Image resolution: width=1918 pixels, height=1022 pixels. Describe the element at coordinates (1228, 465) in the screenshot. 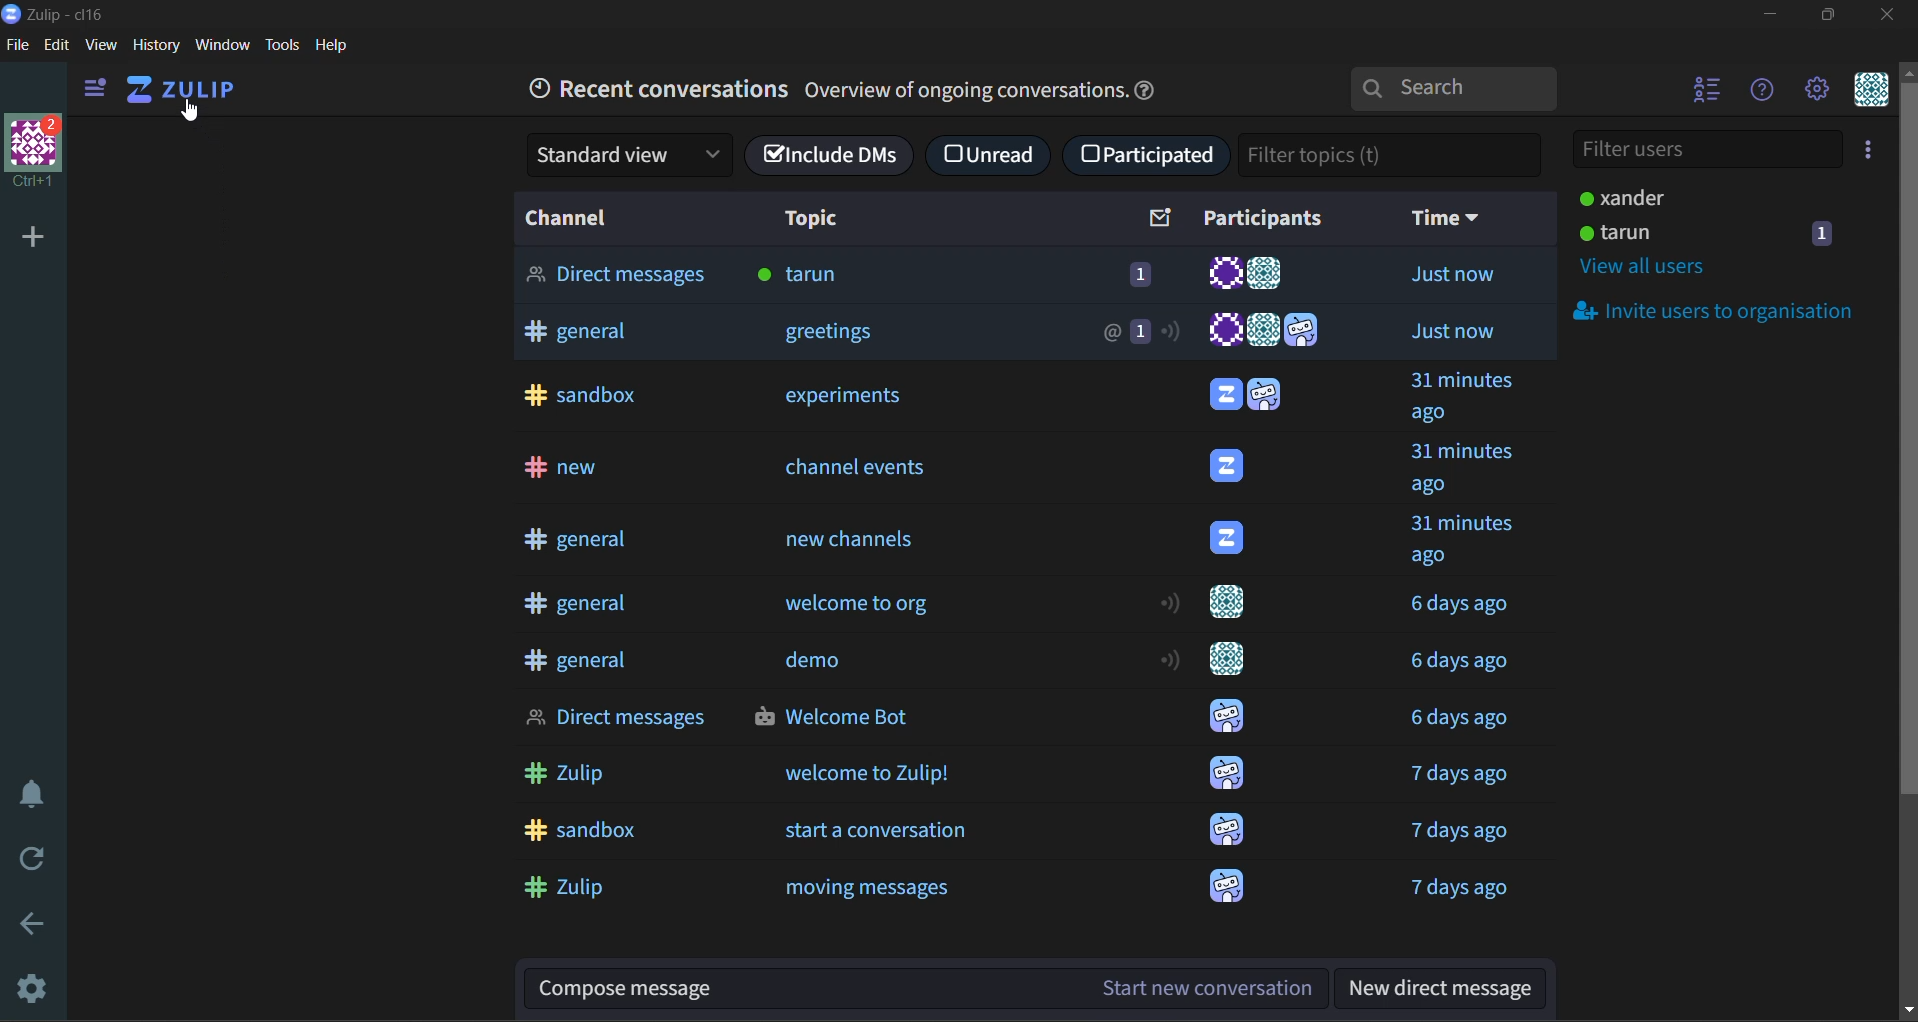

I see `User` at that location.